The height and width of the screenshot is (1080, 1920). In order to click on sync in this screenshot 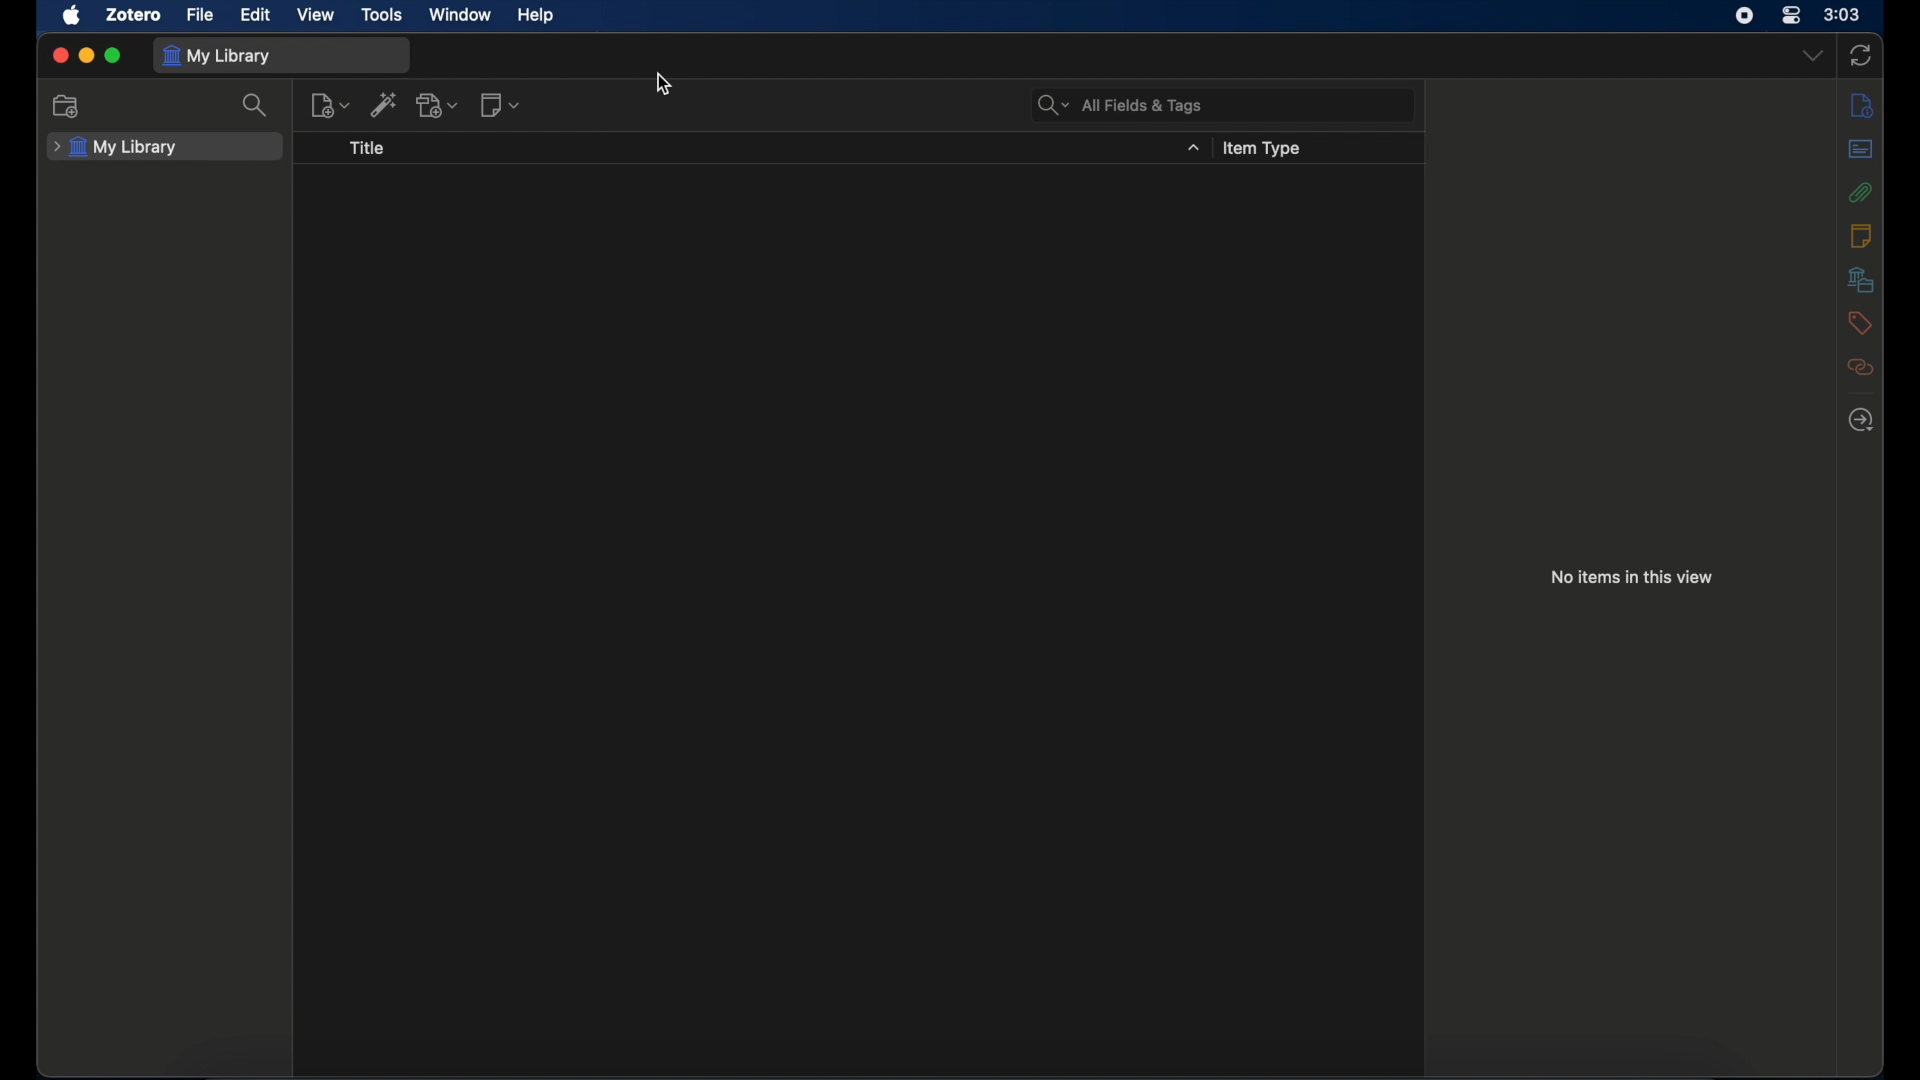, I will do `click(1861, 55)`.